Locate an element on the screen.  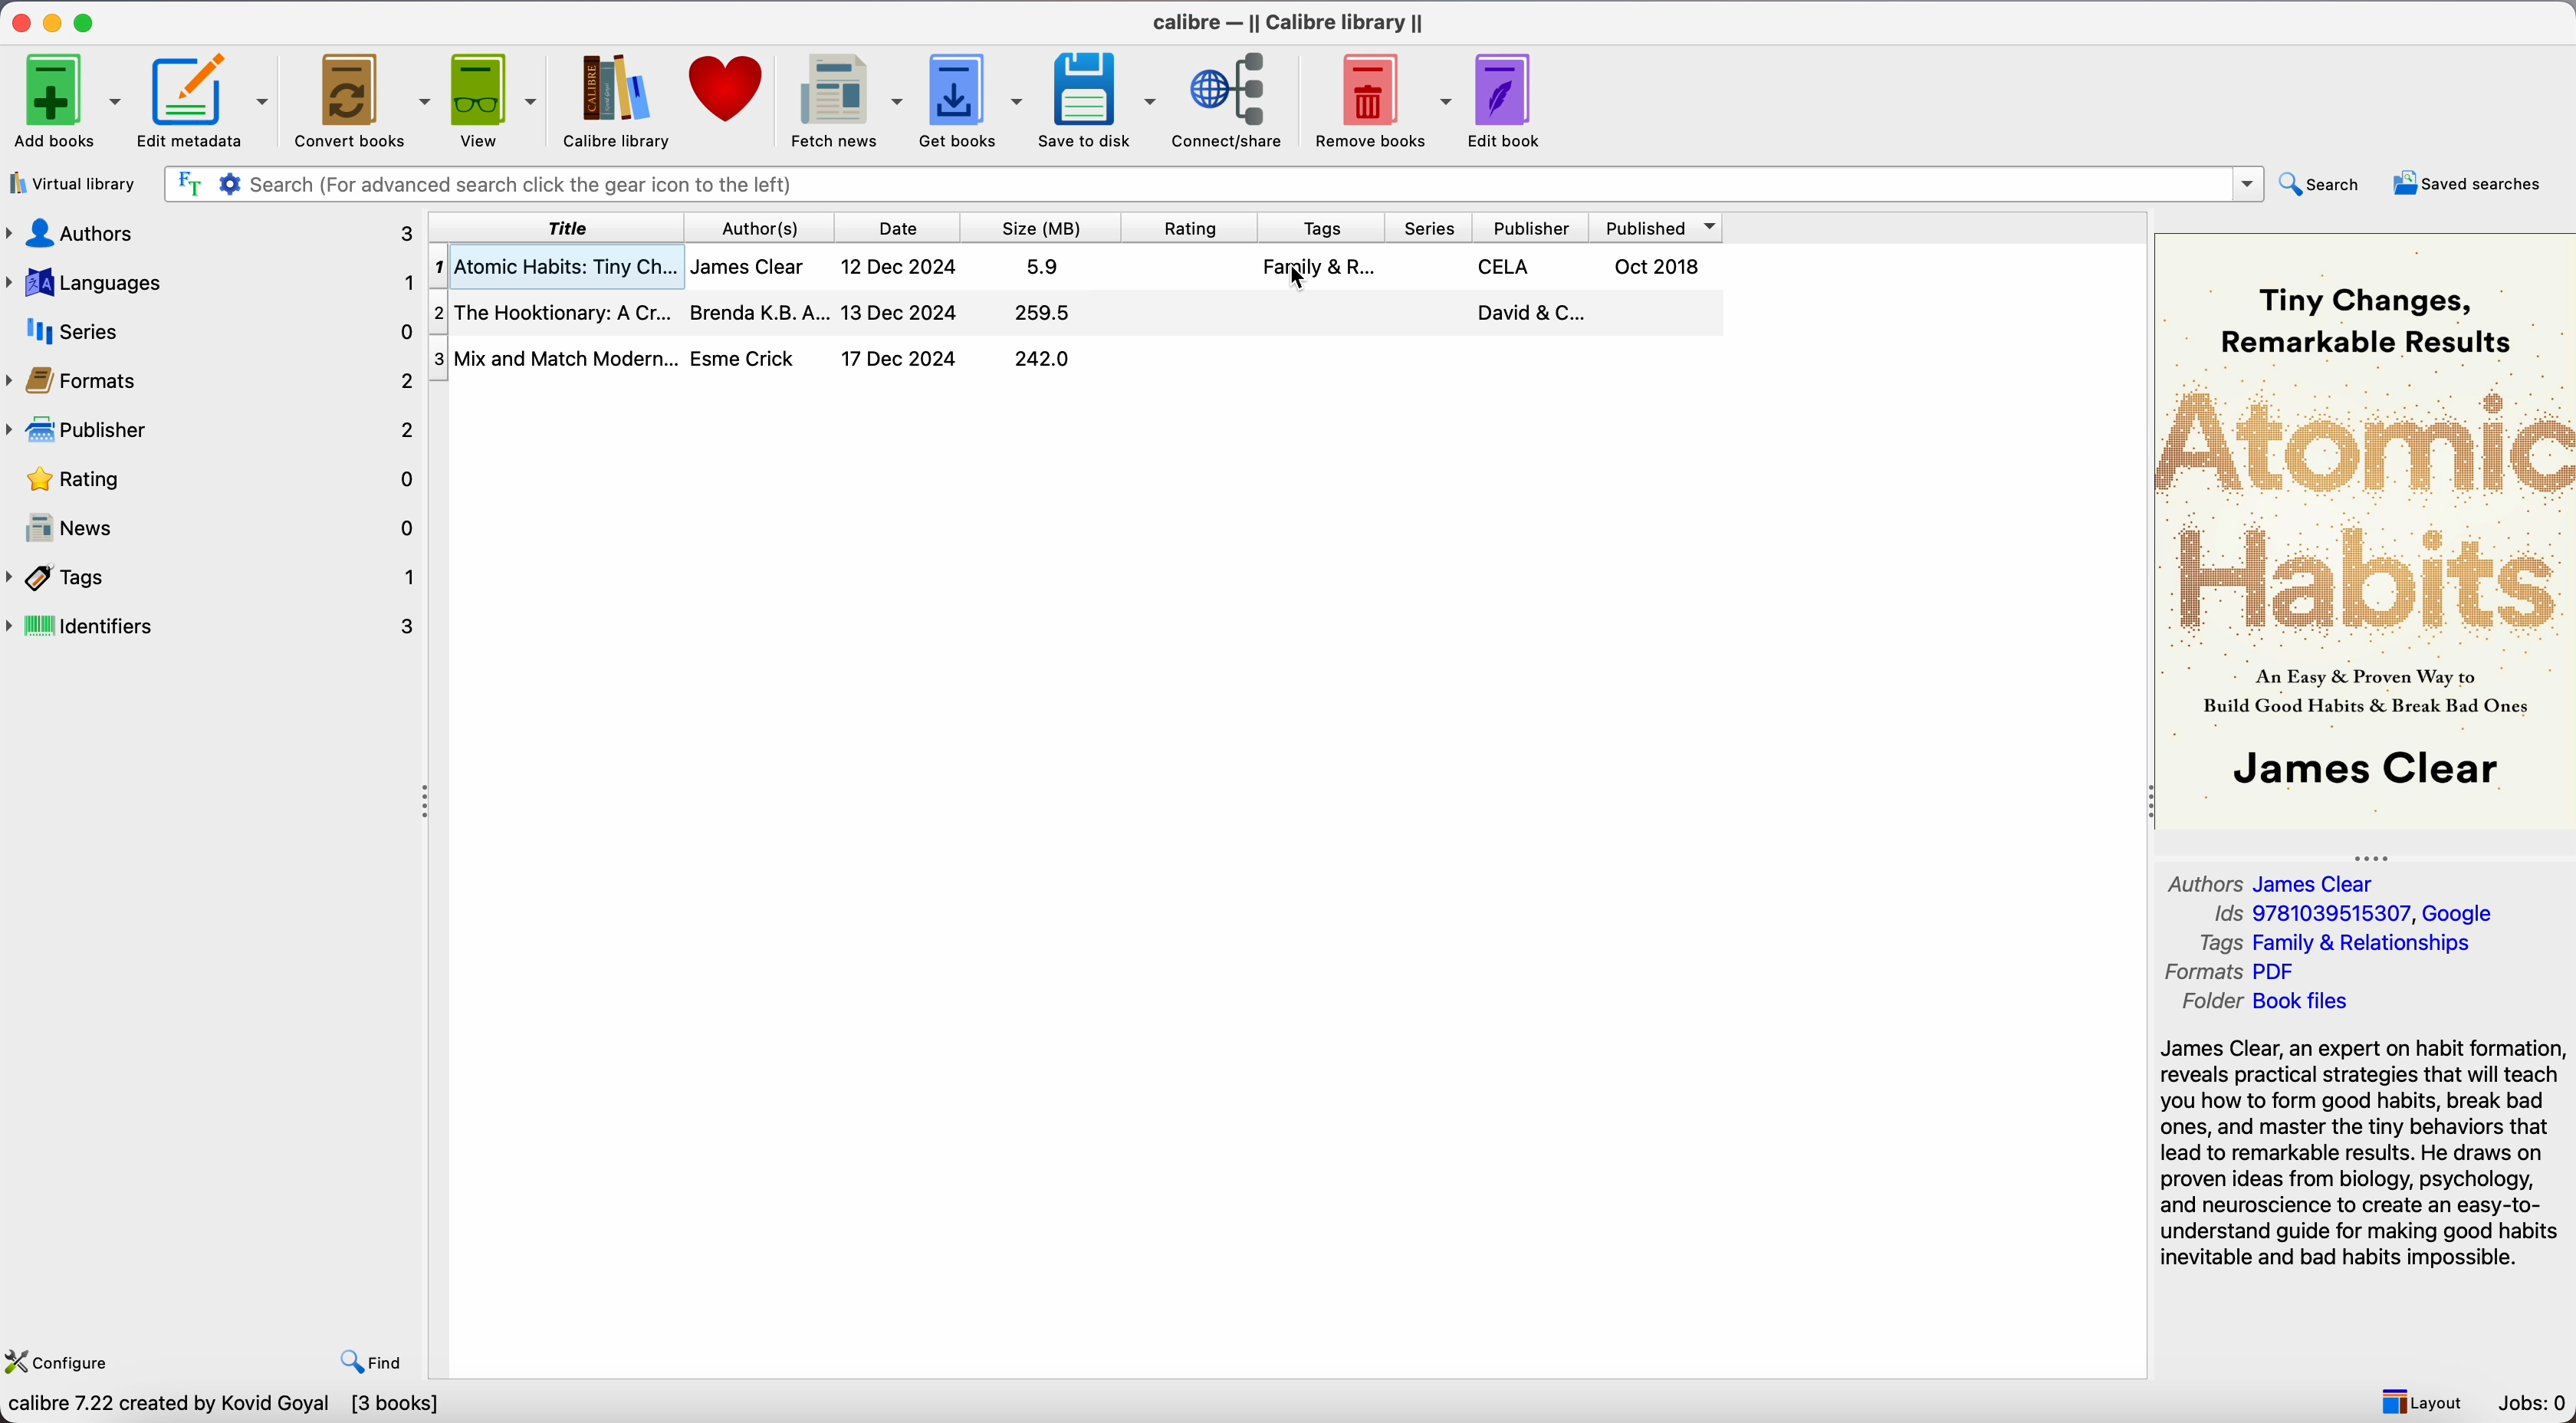
synopsis is located at coordinates (2363, 1157).